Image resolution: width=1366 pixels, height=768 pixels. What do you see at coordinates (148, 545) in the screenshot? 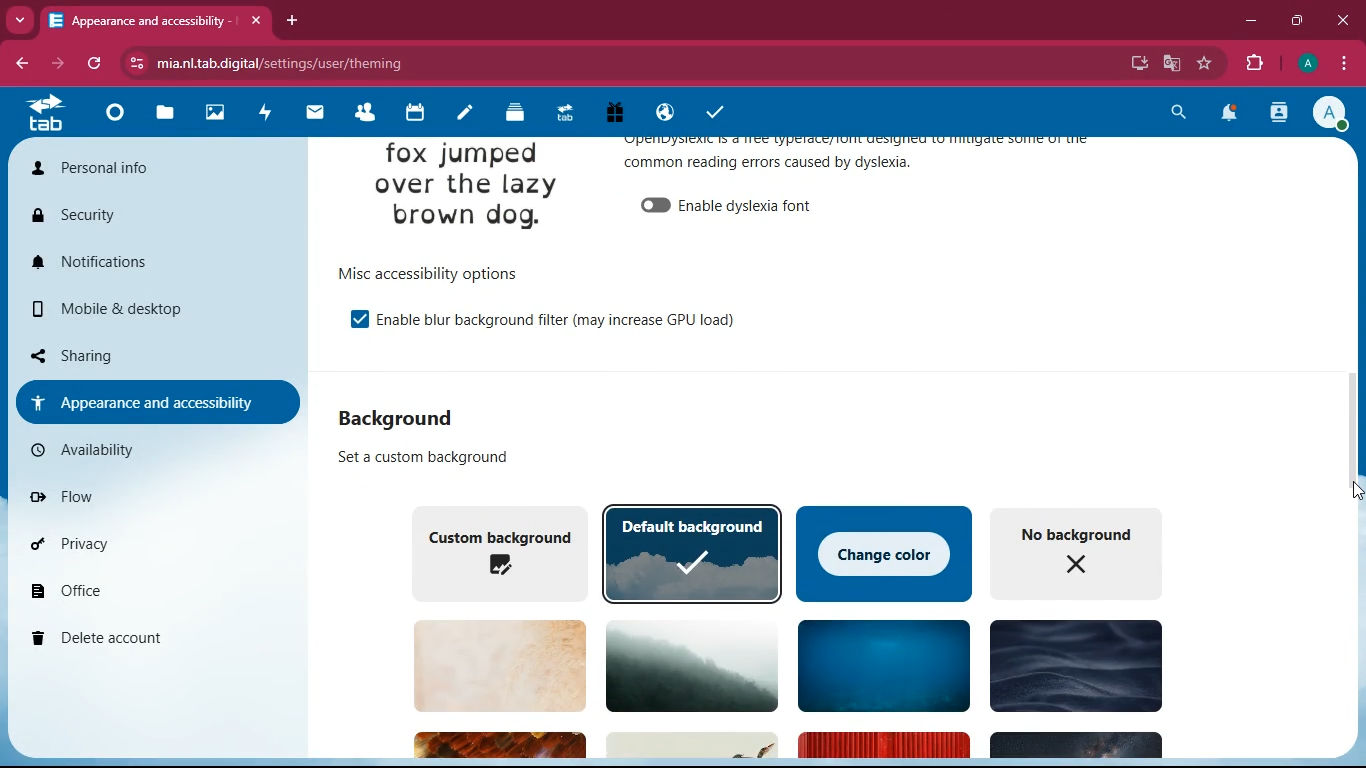
I see `privacy` at bounding box center [148, 545].